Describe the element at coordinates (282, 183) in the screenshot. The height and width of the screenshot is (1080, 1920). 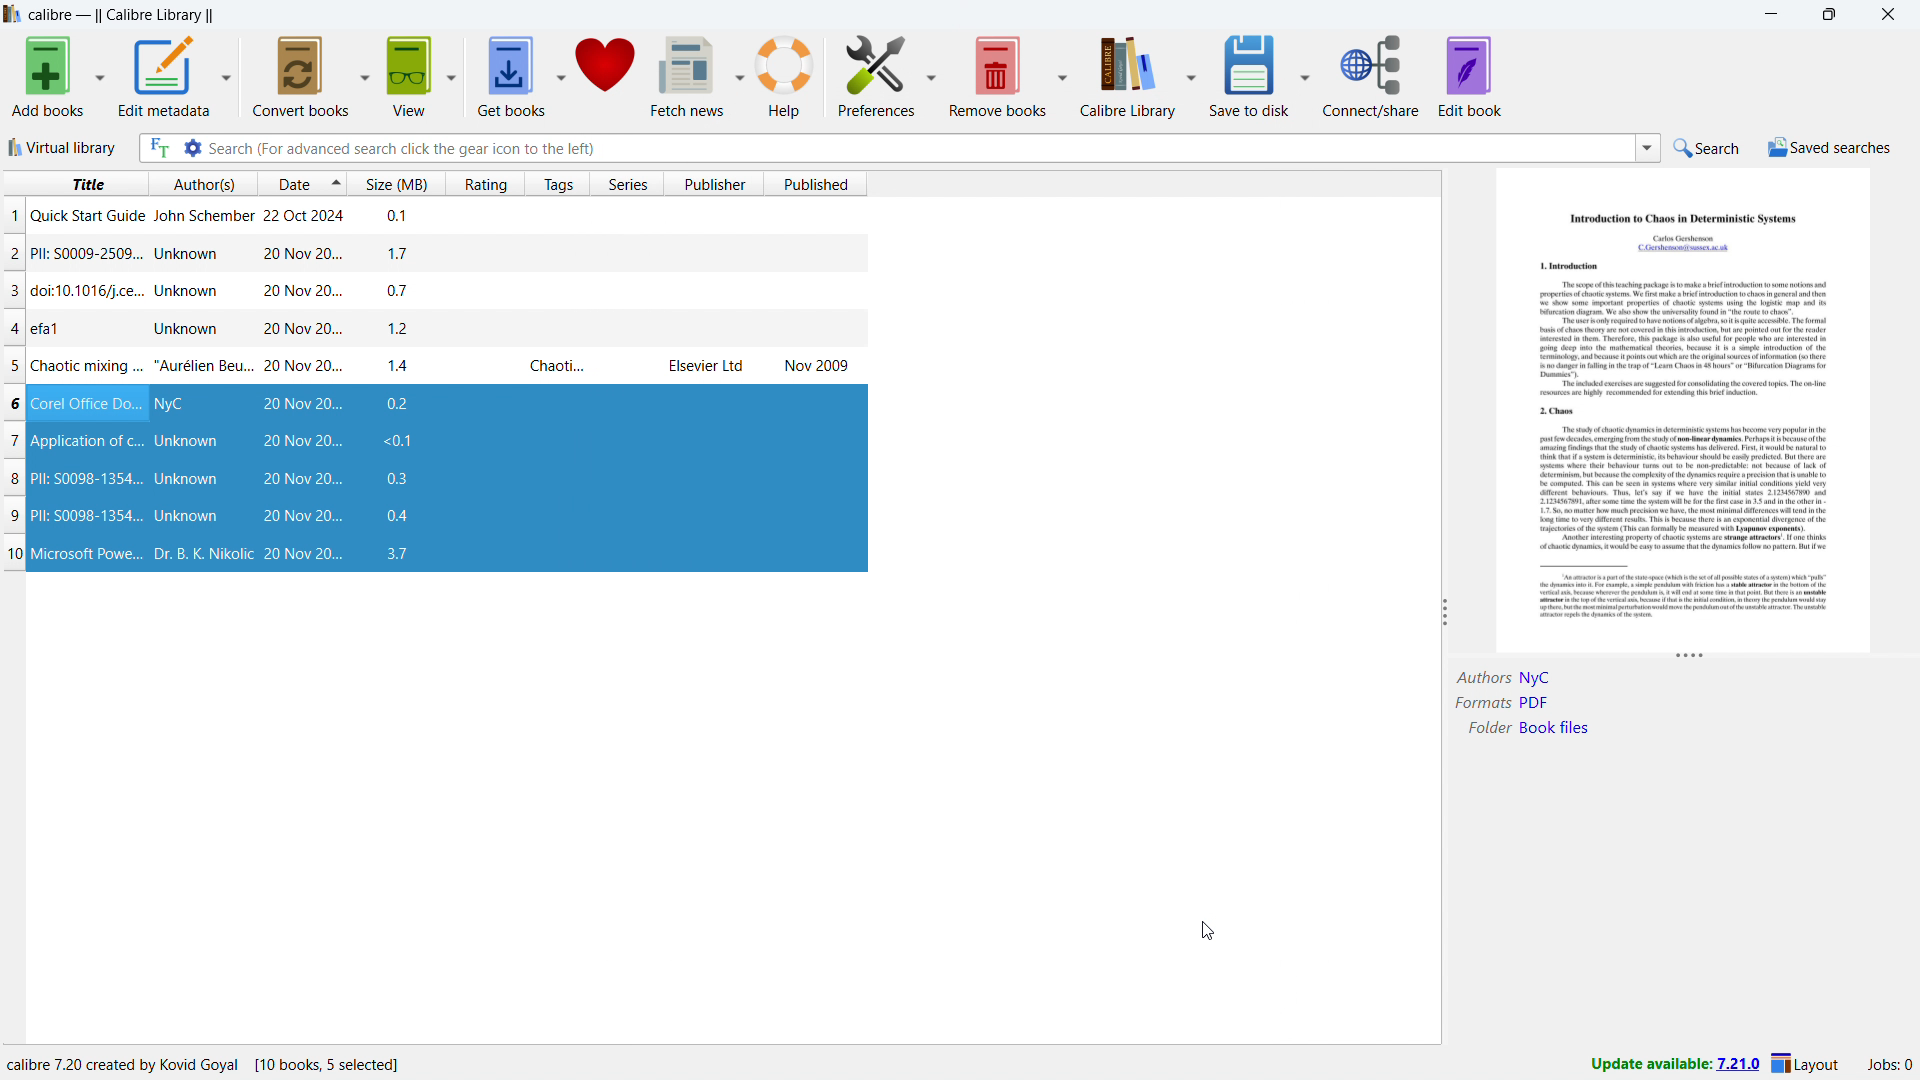
I see `sort by date` at that location.